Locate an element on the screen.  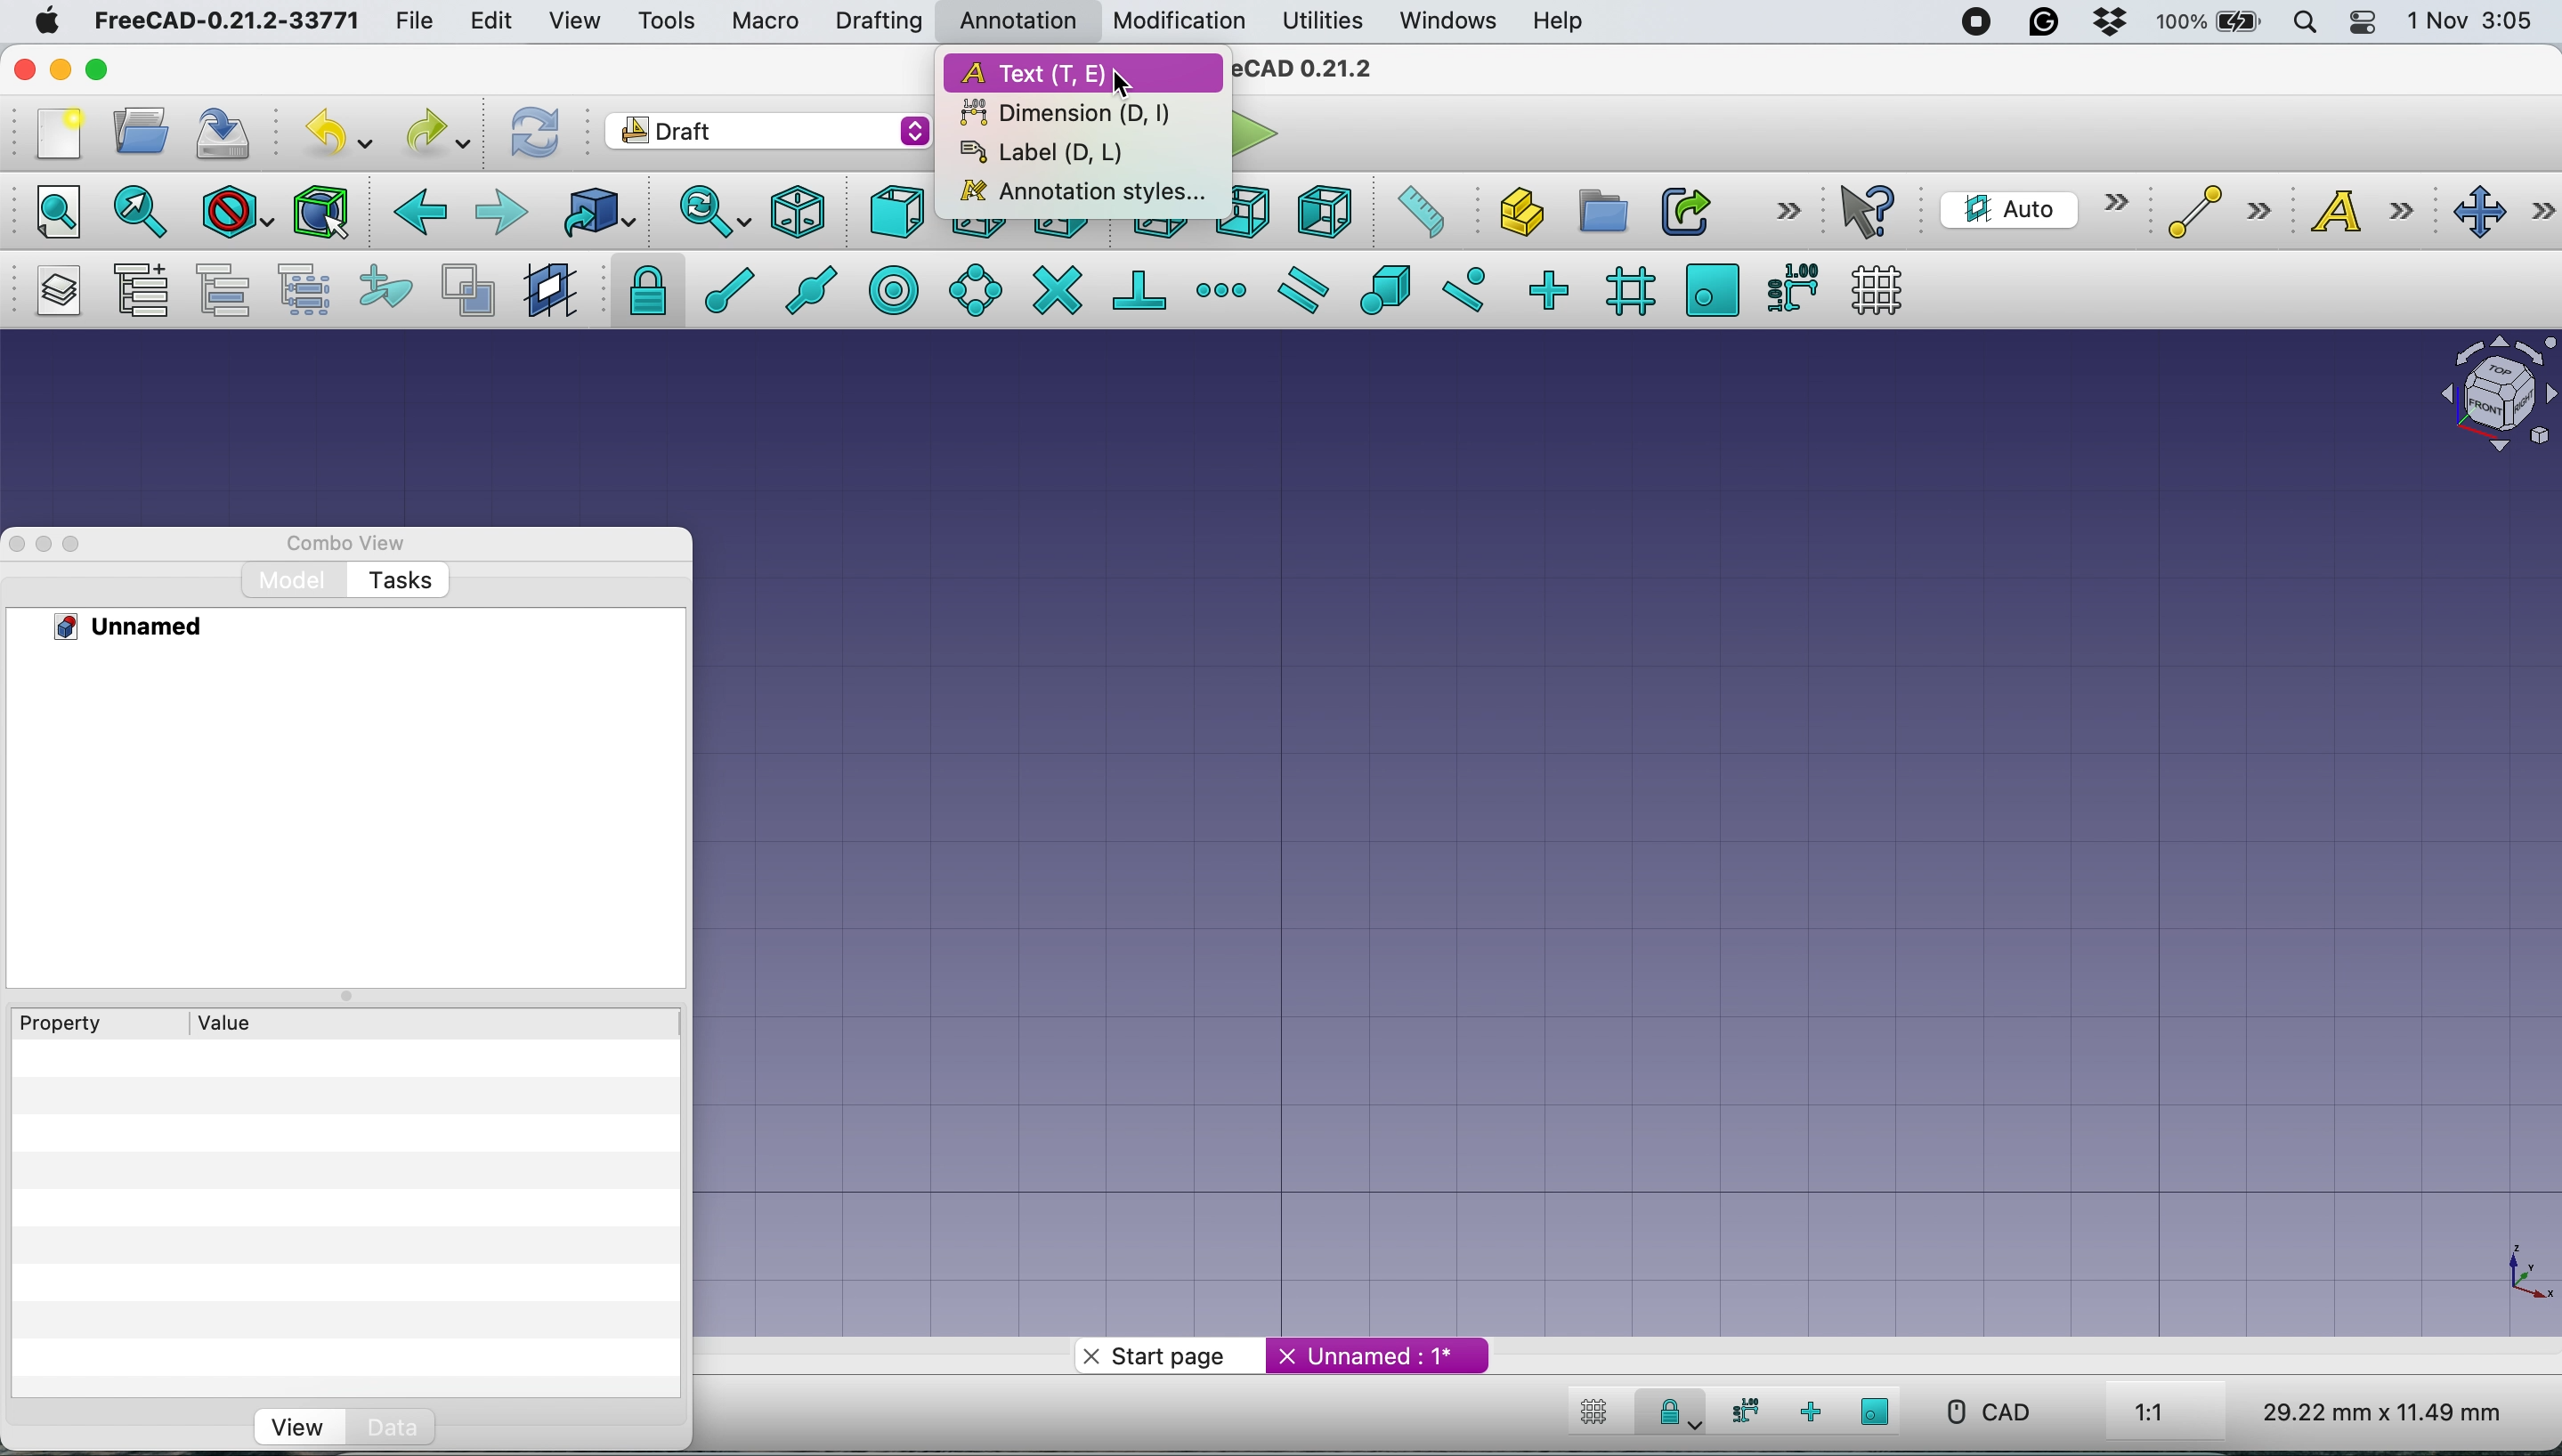
help is located at coordinates (1555, 24).